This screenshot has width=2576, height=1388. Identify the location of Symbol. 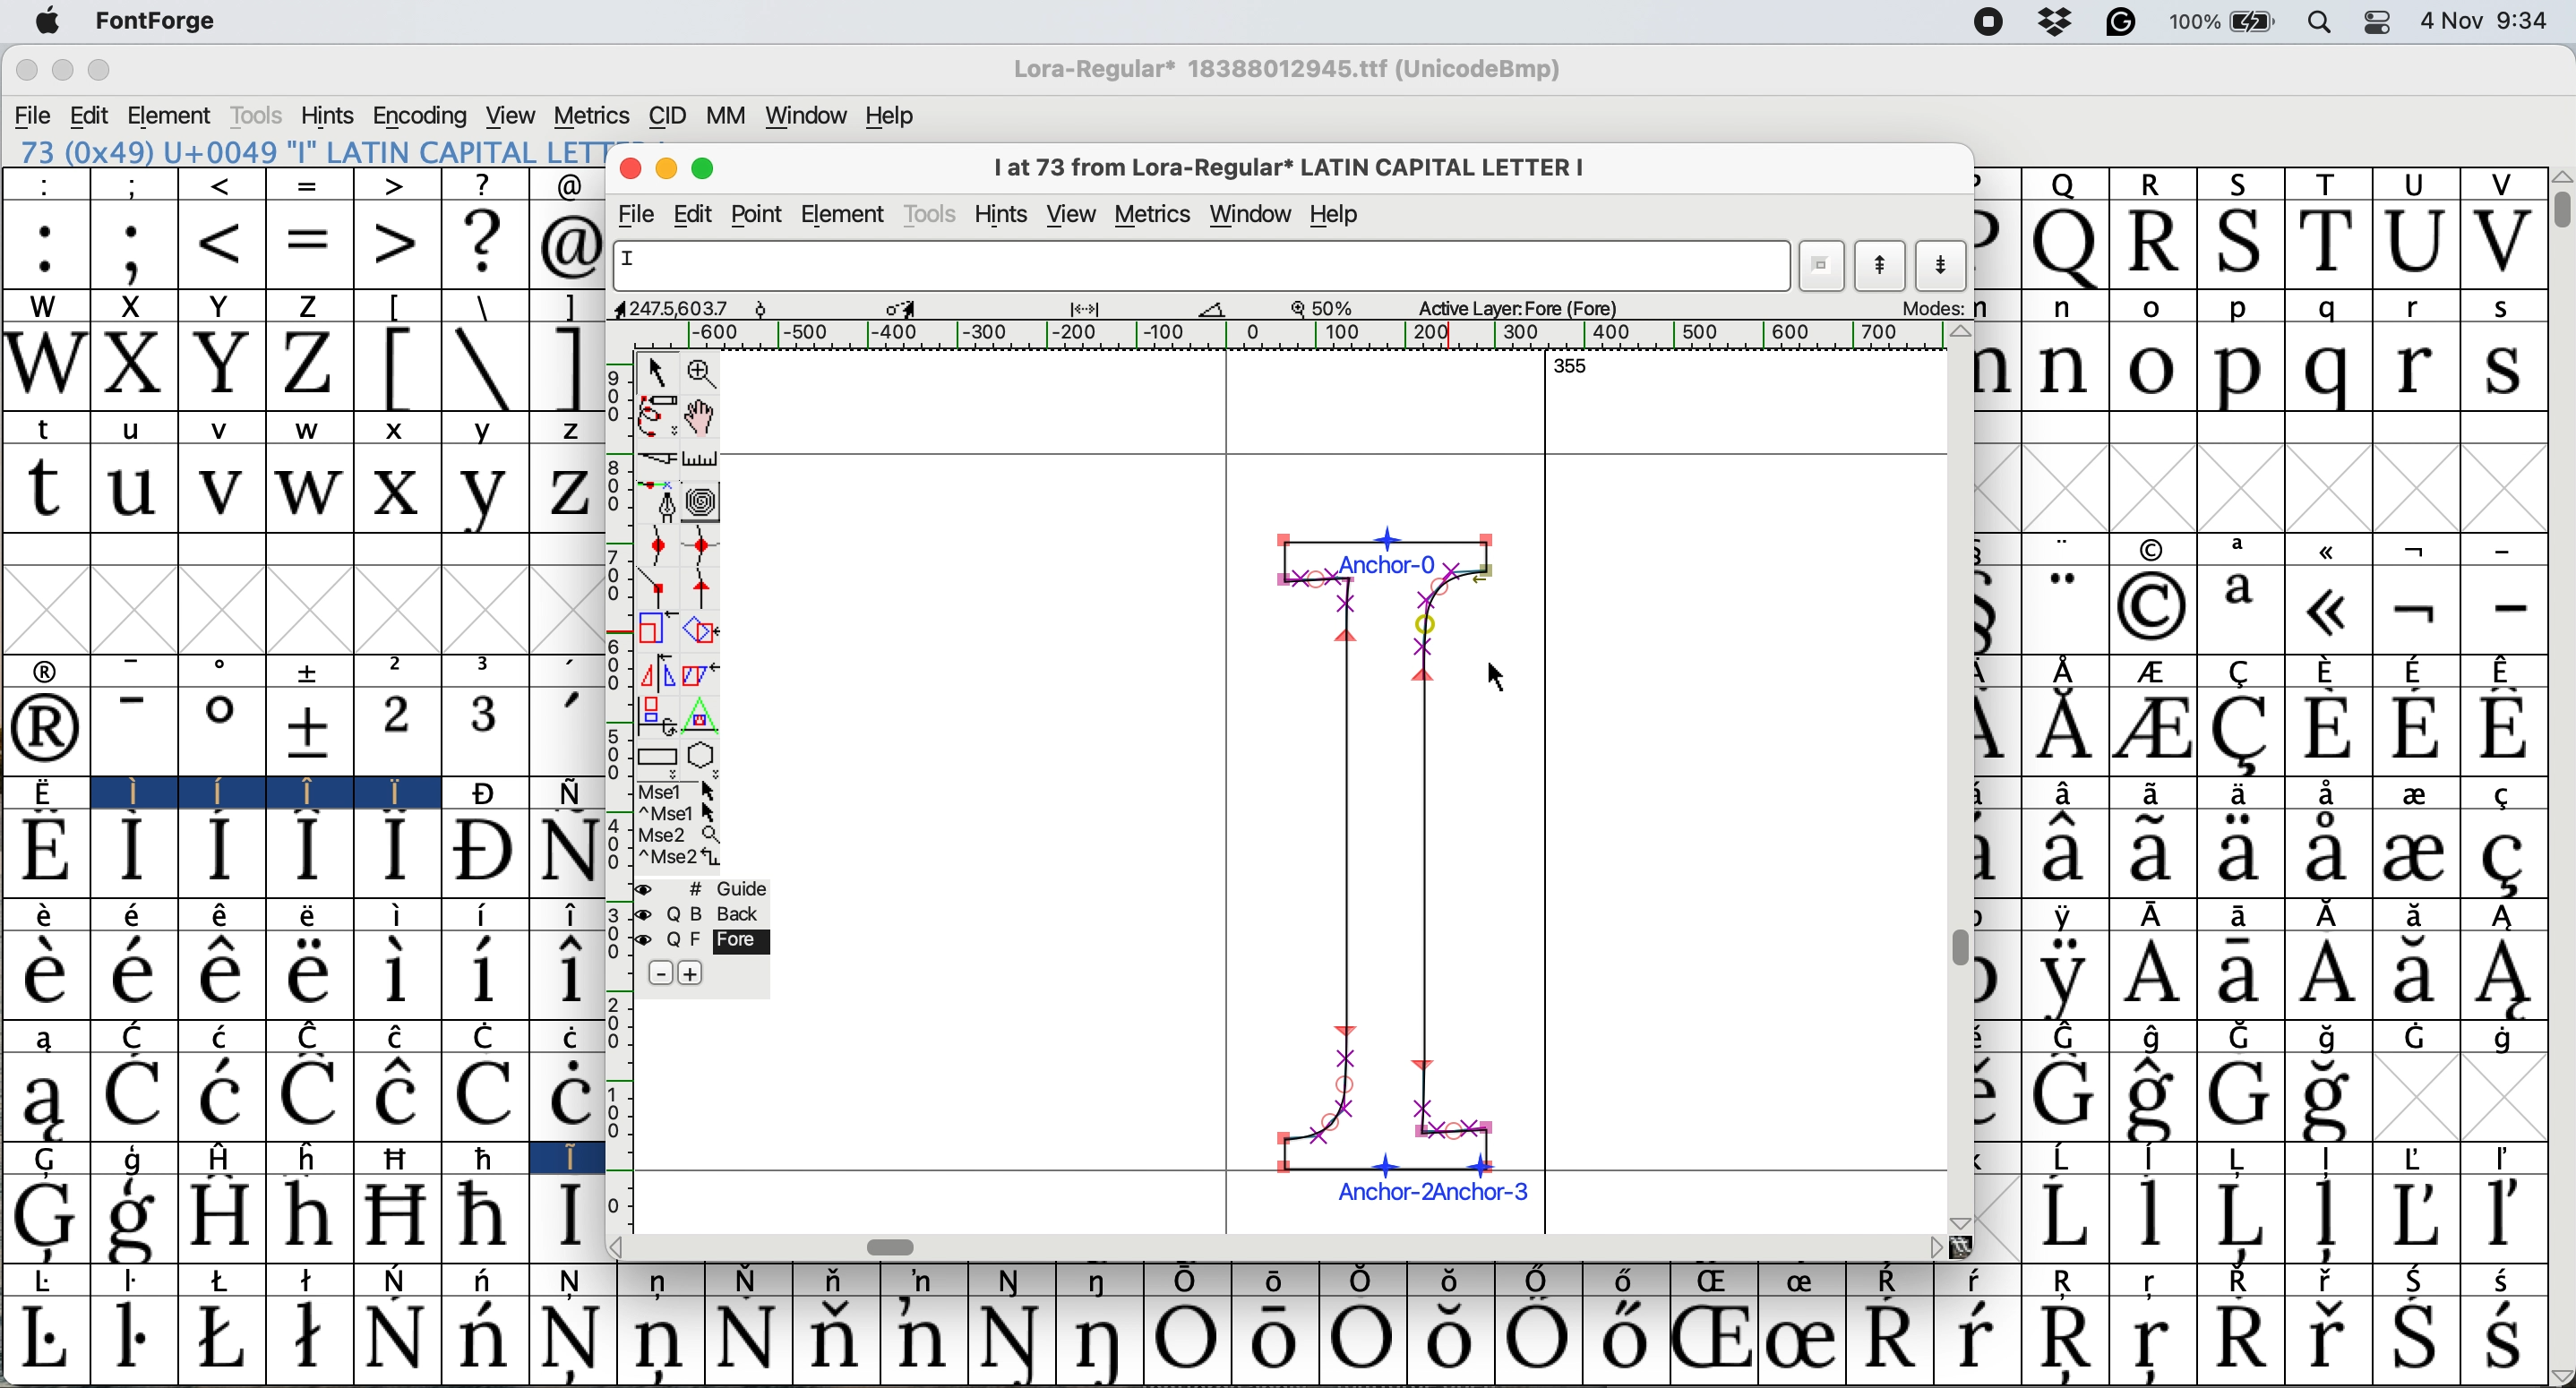
(2150, 606).